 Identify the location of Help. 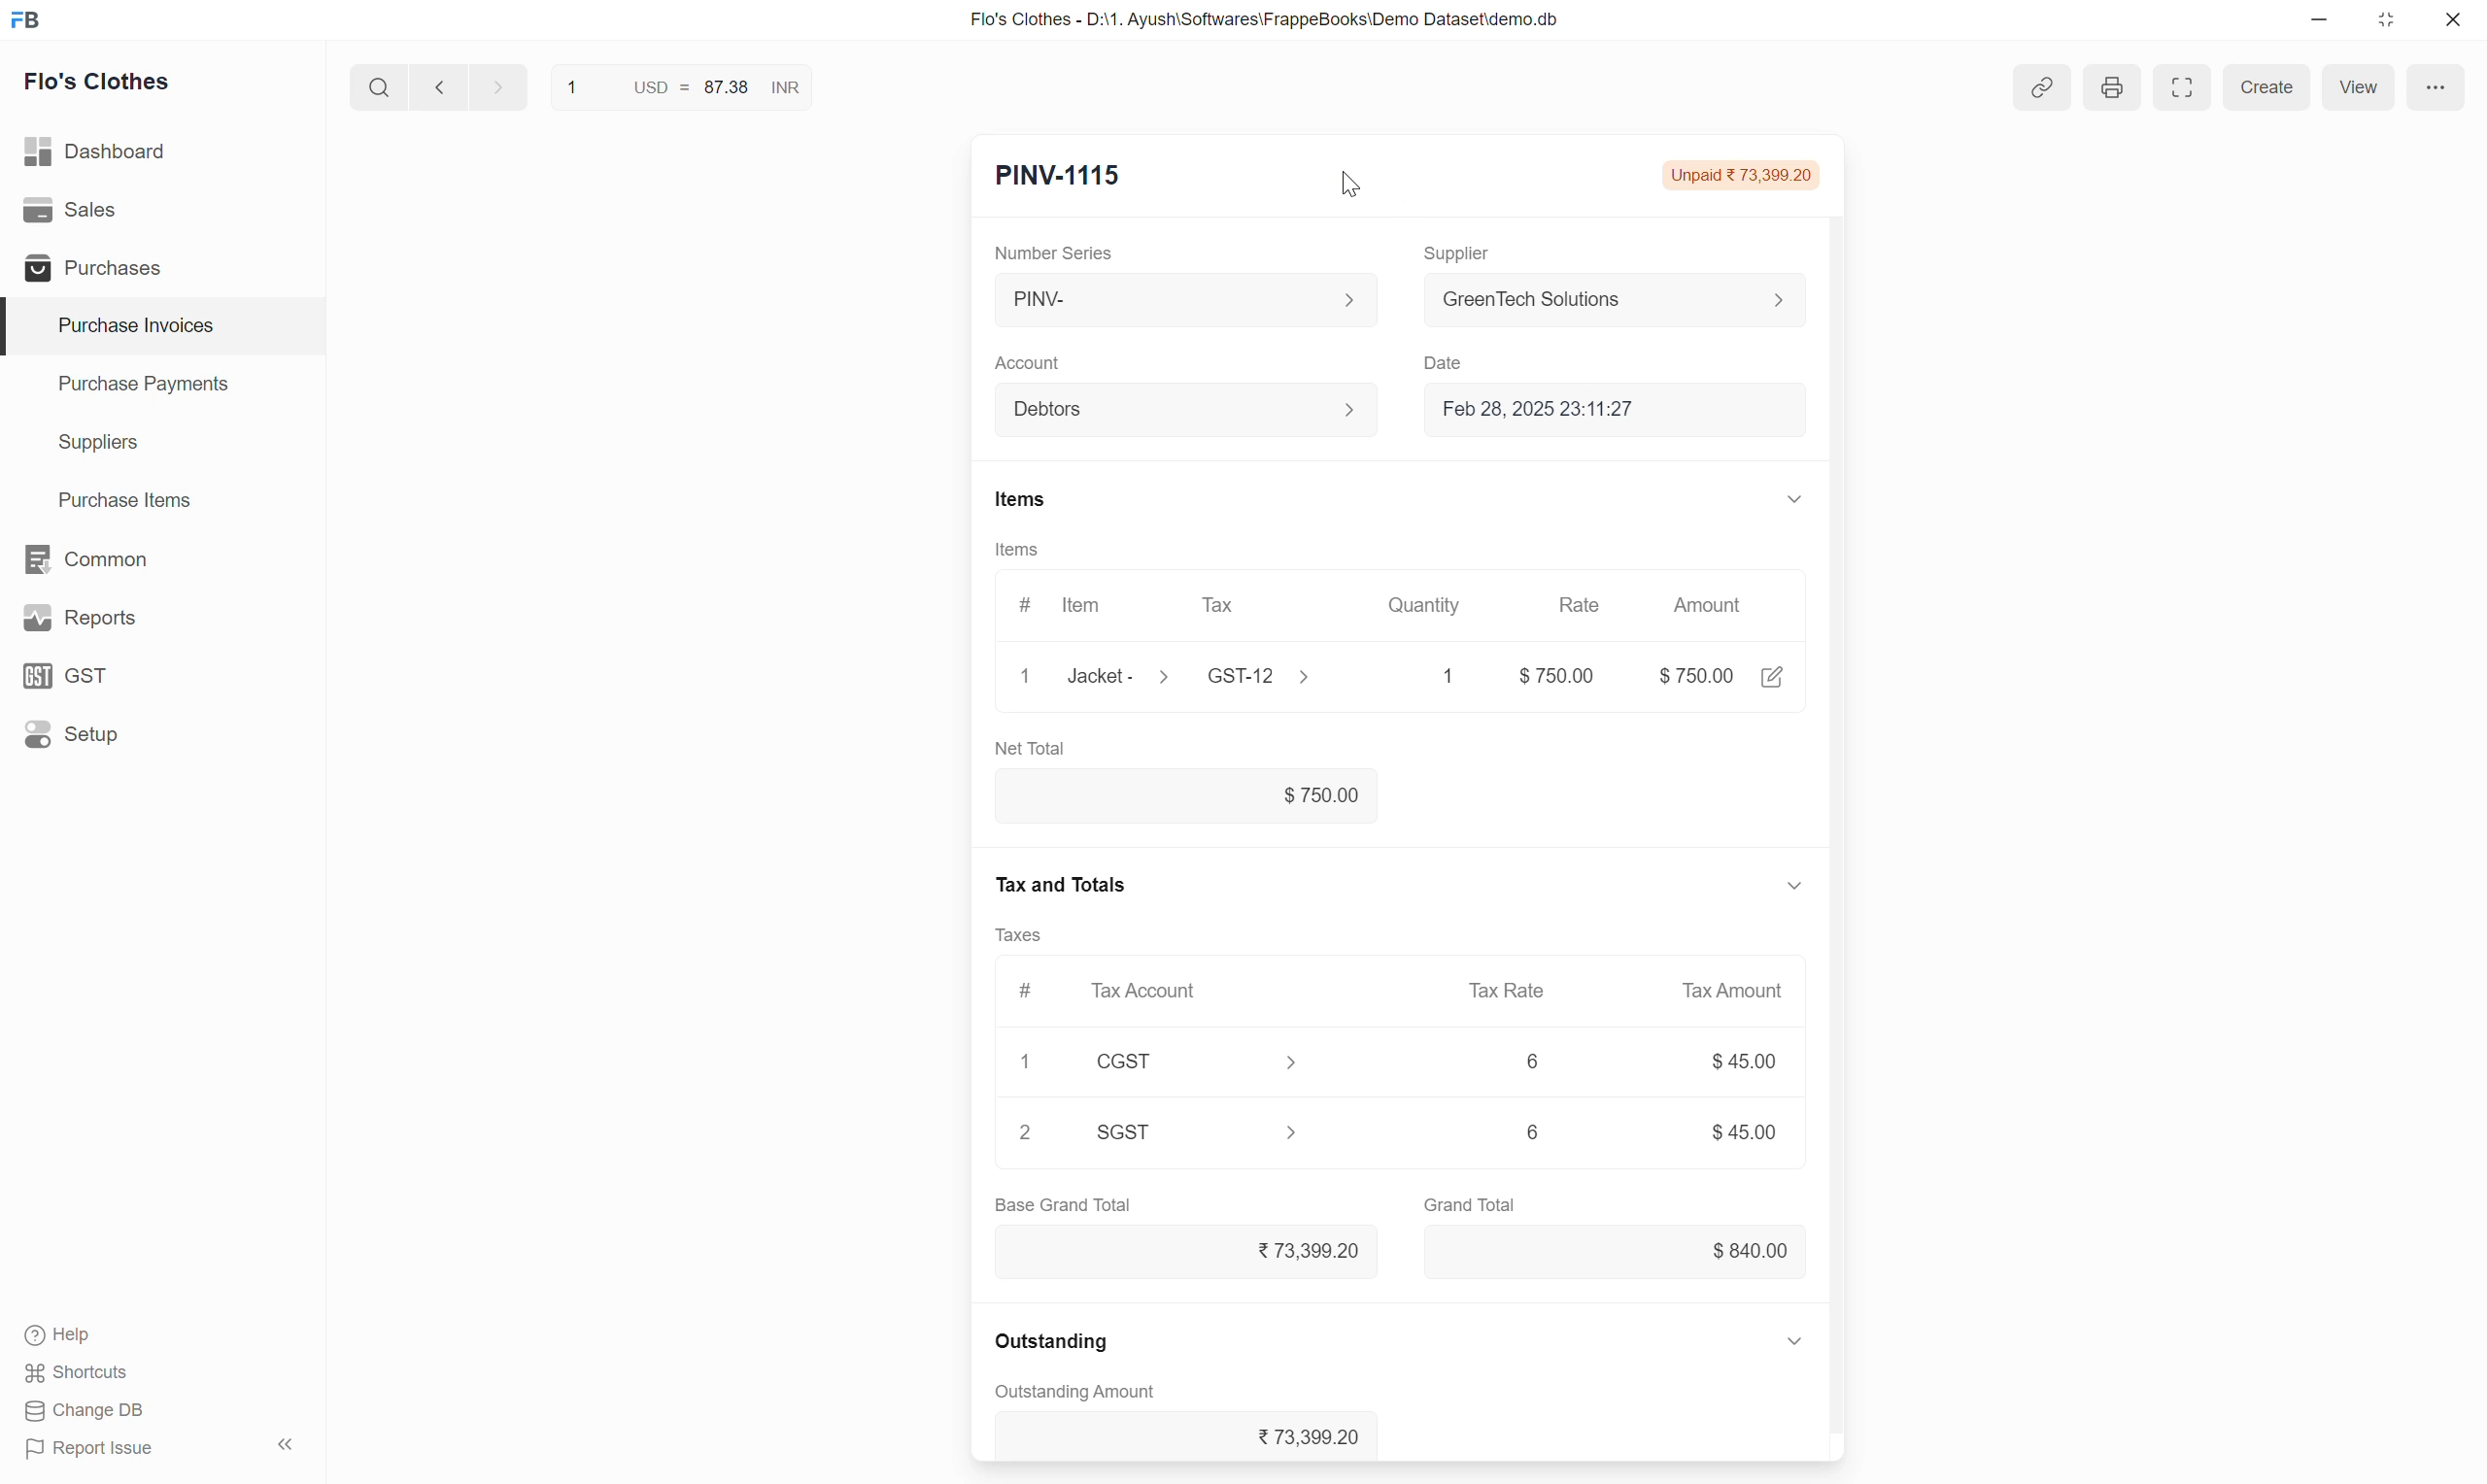
(63, 1335).